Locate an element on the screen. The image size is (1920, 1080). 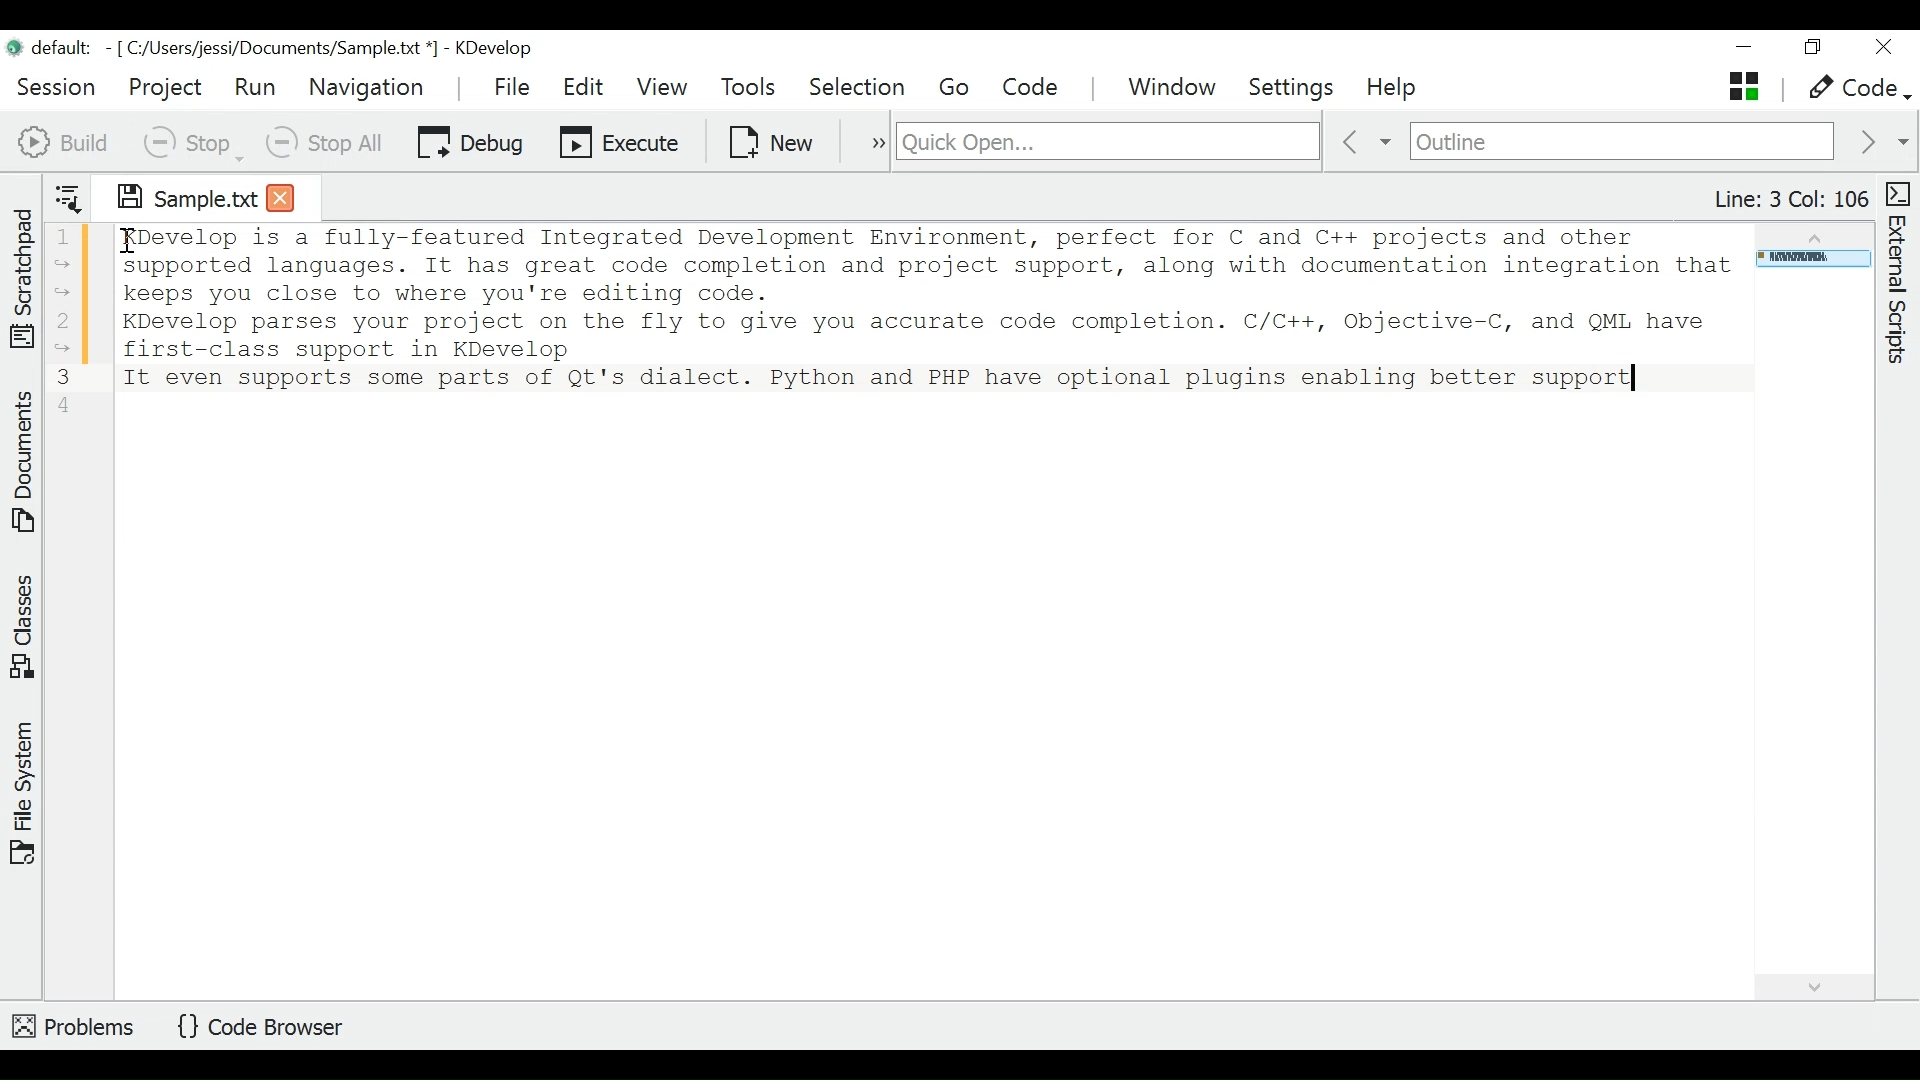
Project is located at coordinates (164, 87).